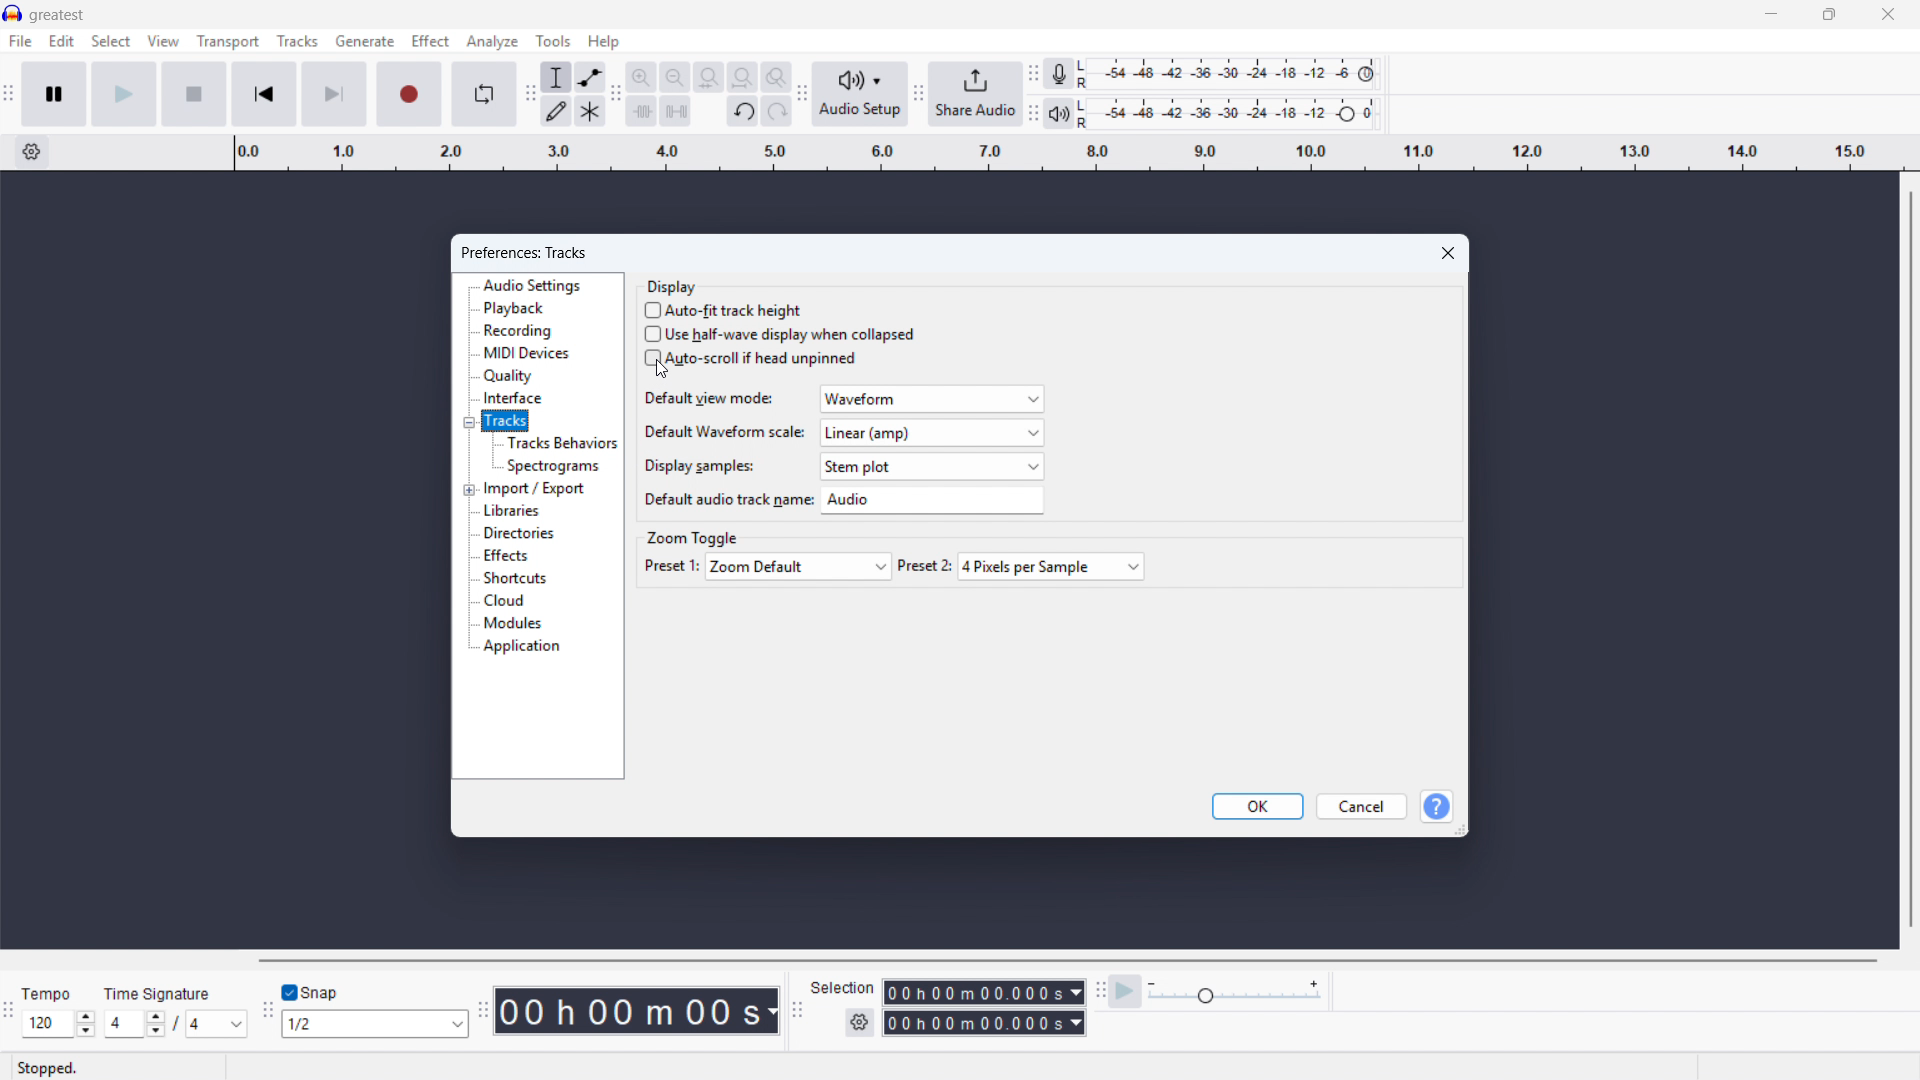 The image size is (1920, 1080). What do you see at coordinates (159, 994) in the screenshot?
I see `time signature` at bounding box center [159, 994].